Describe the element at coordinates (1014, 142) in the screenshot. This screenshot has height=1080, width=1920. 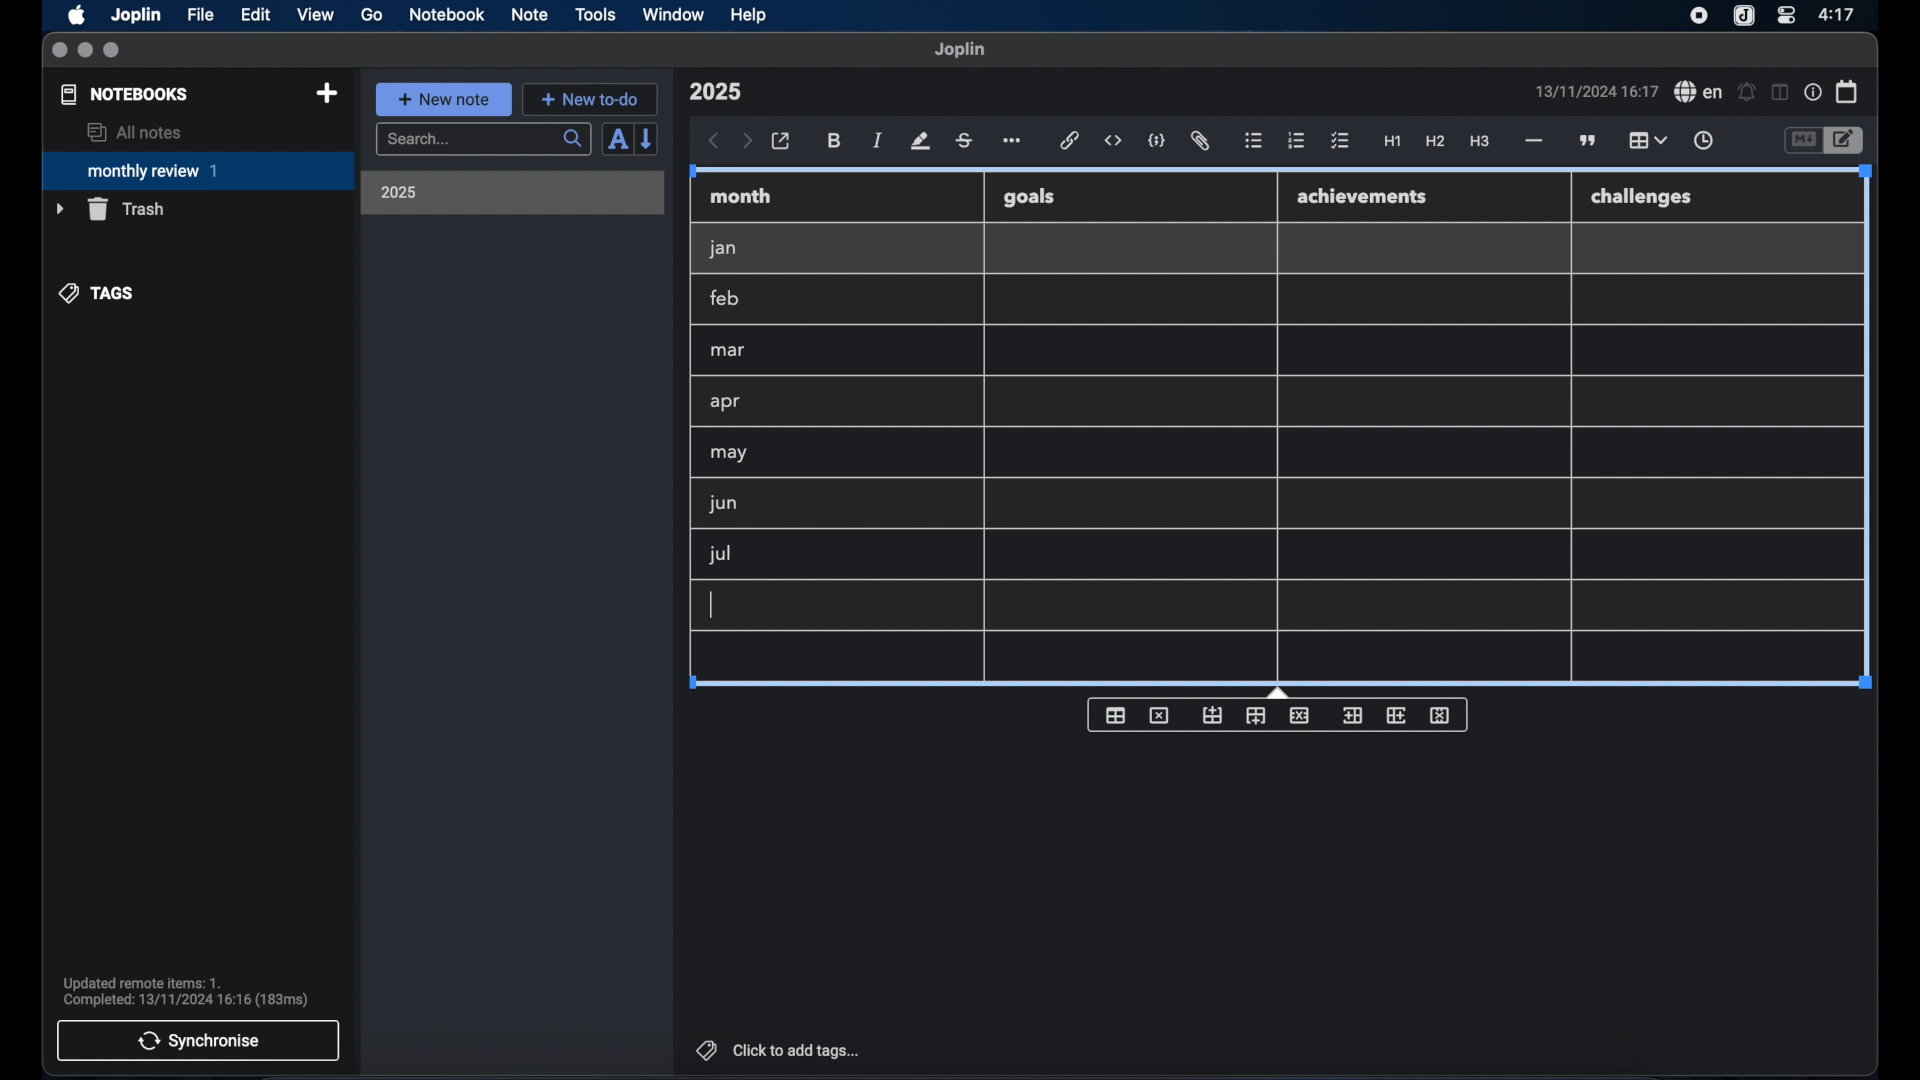
I see `more options` at that location.